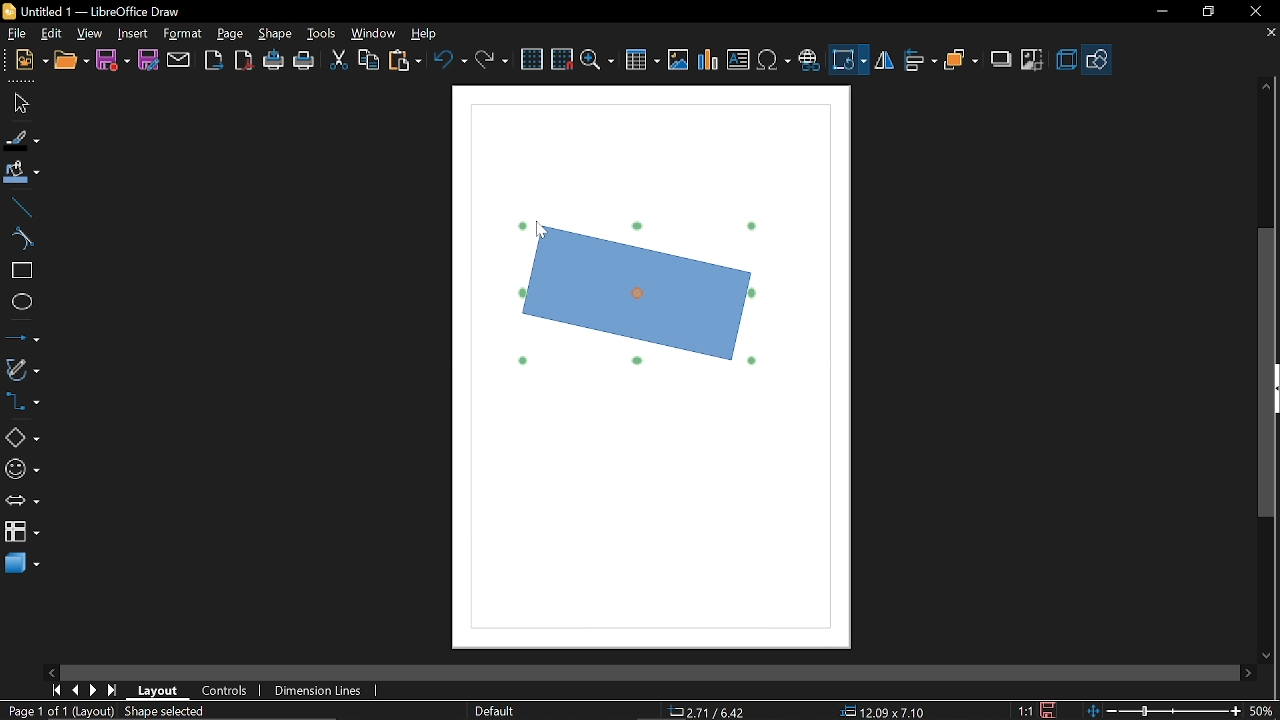  What do you see at coordinates (145, 711) in the screenshot?
I see `(Layout) Shape selected` at bounding box center [145, 711].